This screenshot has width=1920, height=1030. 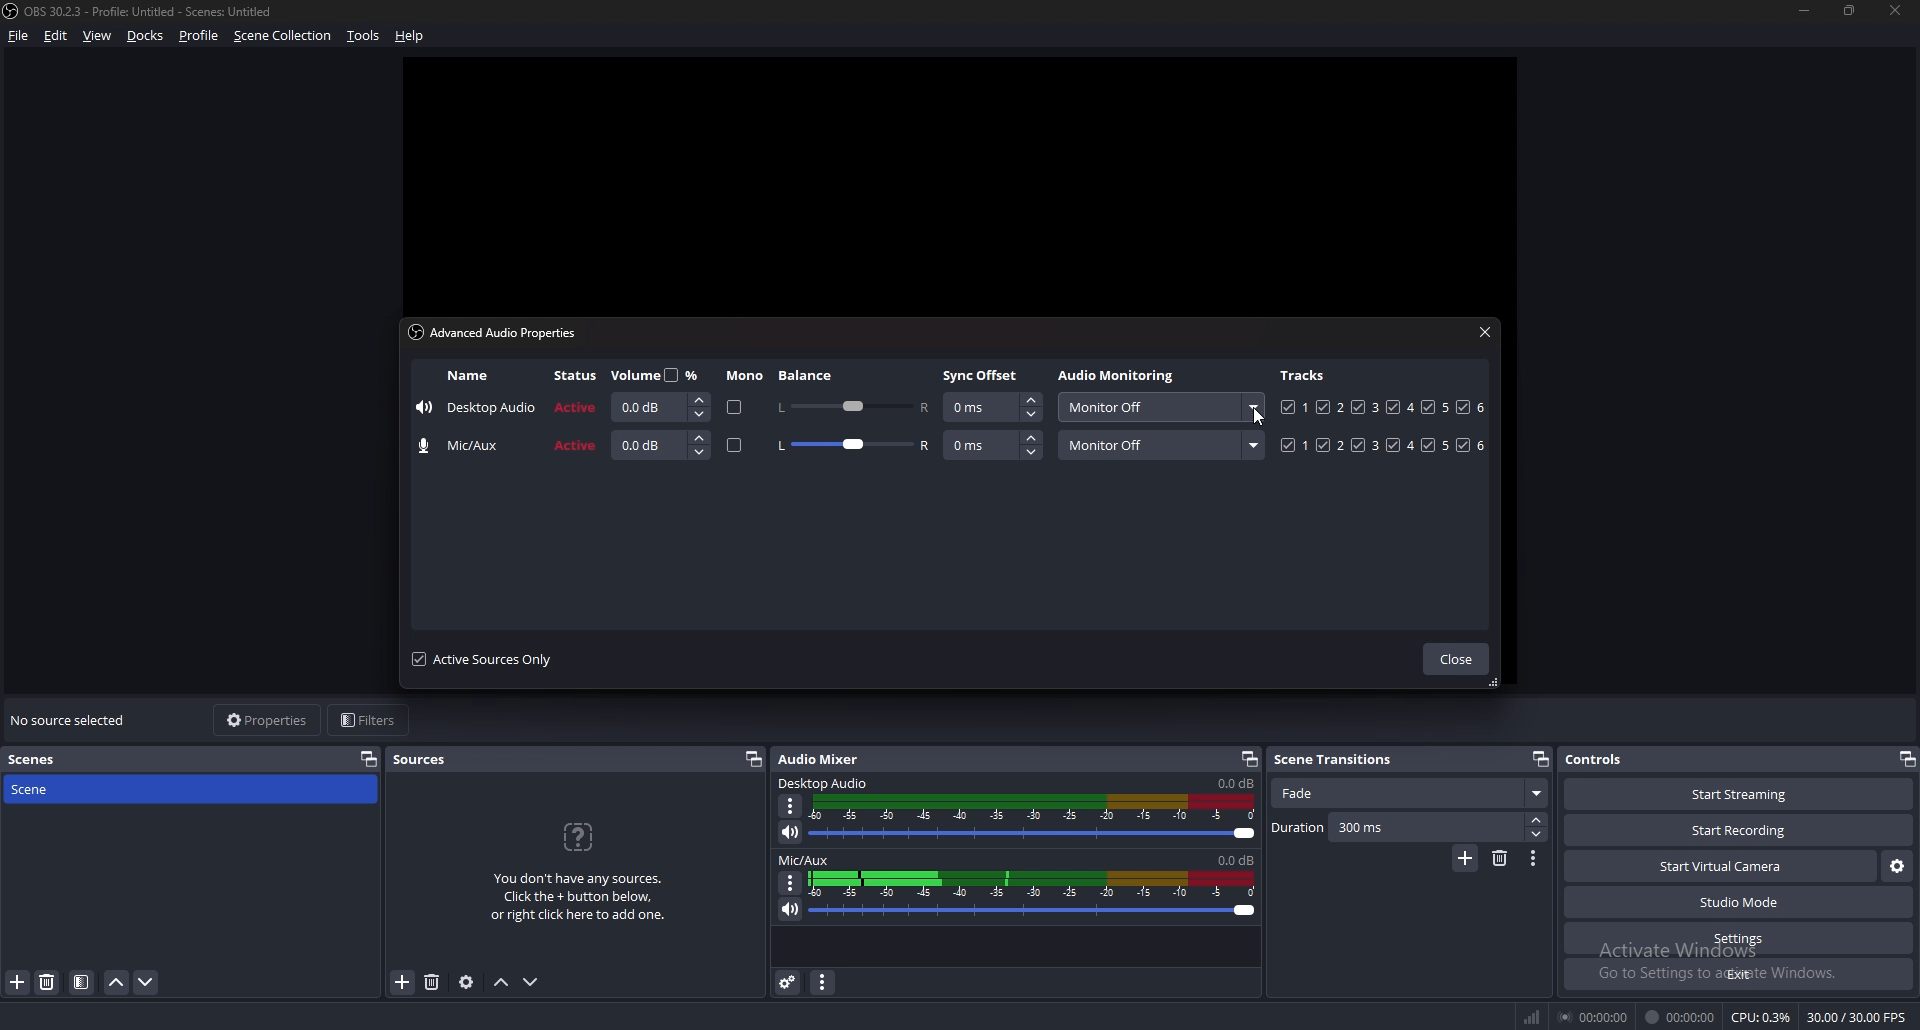 I want to click on desktop audio, so click(x=826, y=784).